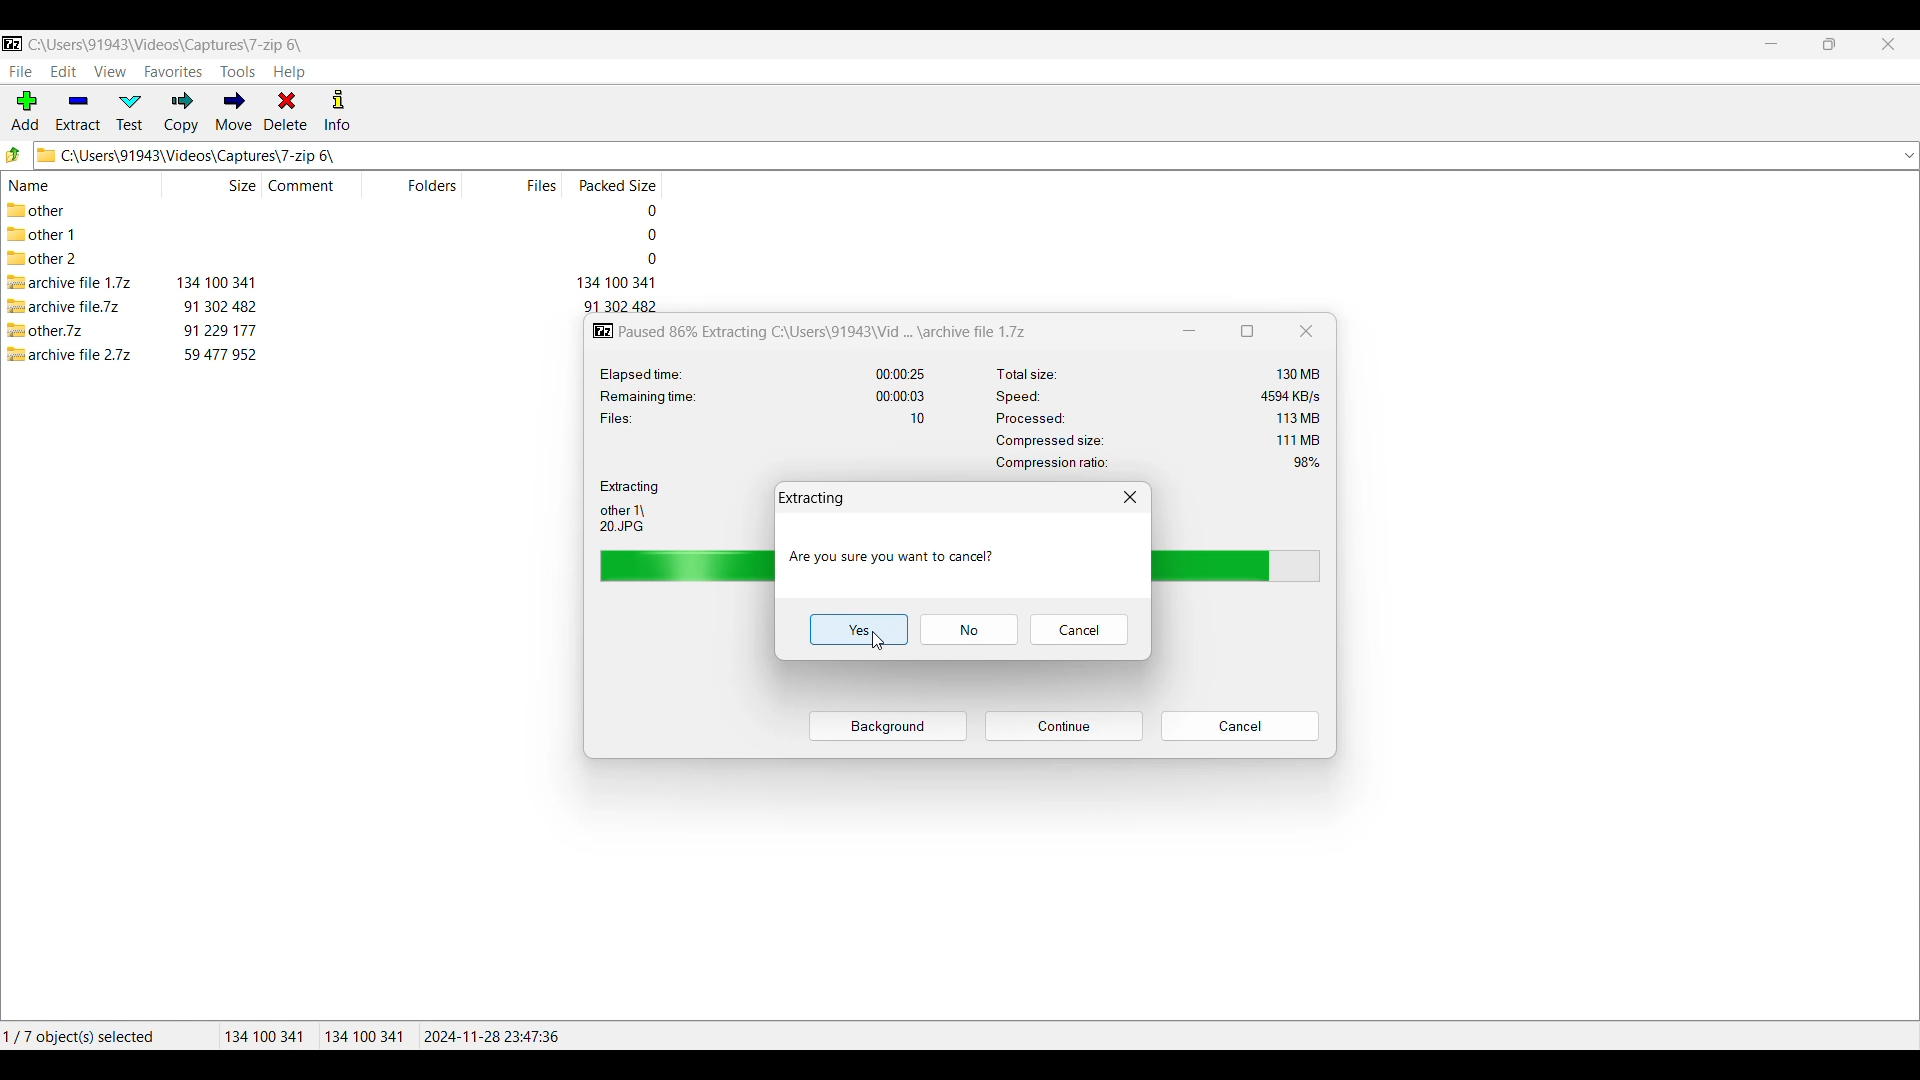 This screenshot has height=1080, width=1920. Describe the element at coordinates (234, 111) in the screenshot. I see `Move` at that location.